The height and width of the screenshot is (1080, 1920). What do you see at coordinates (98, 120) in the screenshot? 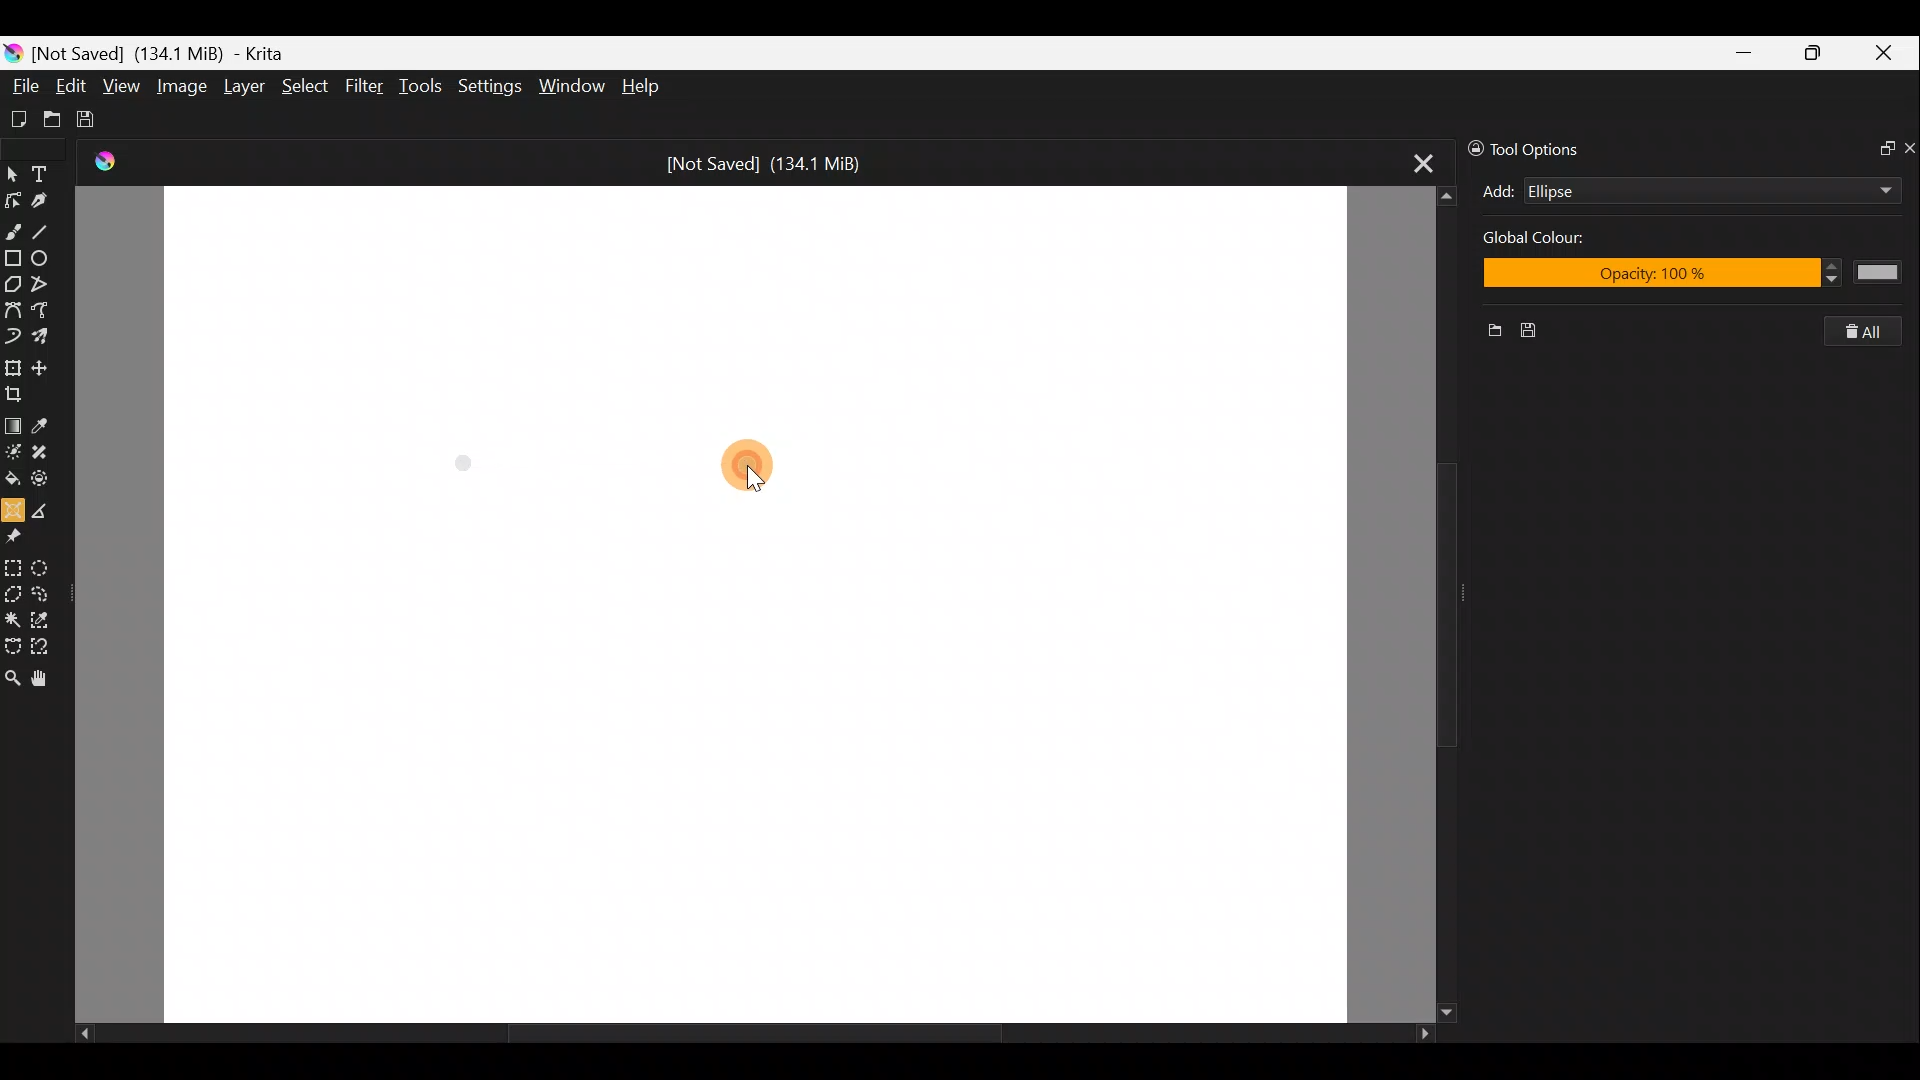
I see `Save` at bounding box center [98, 120].